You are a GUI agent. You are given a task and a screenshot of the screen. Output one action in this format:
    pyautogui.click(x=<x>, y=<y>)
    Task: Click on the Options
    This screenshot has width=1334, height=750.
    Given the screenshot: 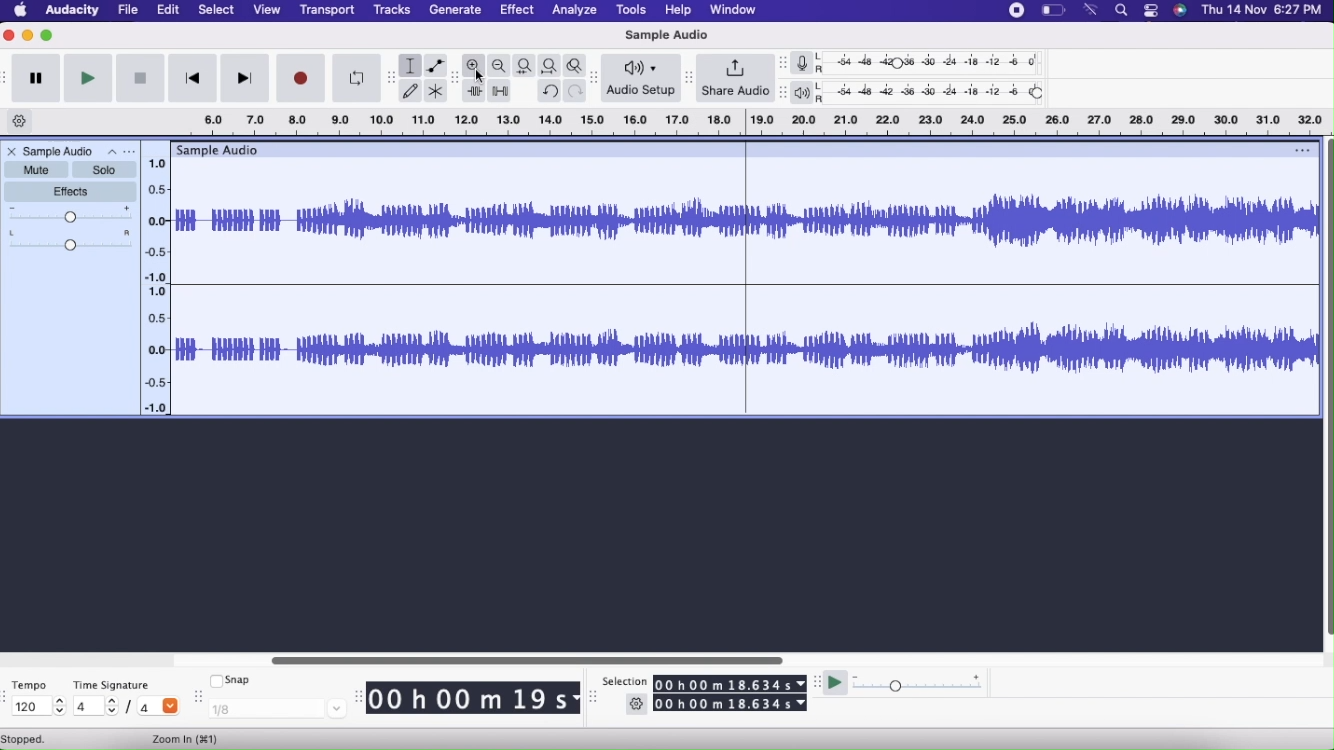 What is the action you would take?
    pyautogui.click(x=120, y=151)
    